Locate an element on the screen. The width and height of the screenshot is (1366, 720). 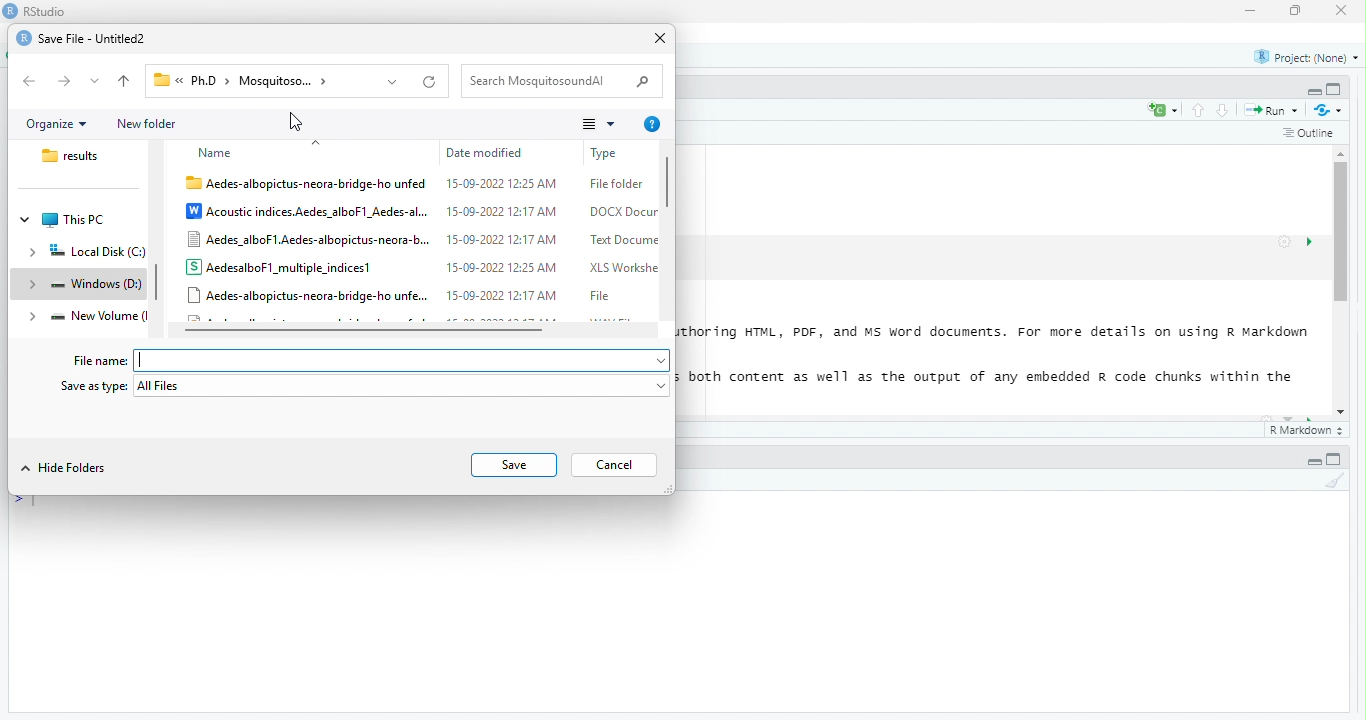
maximise is located at coordinates (1296, 11).